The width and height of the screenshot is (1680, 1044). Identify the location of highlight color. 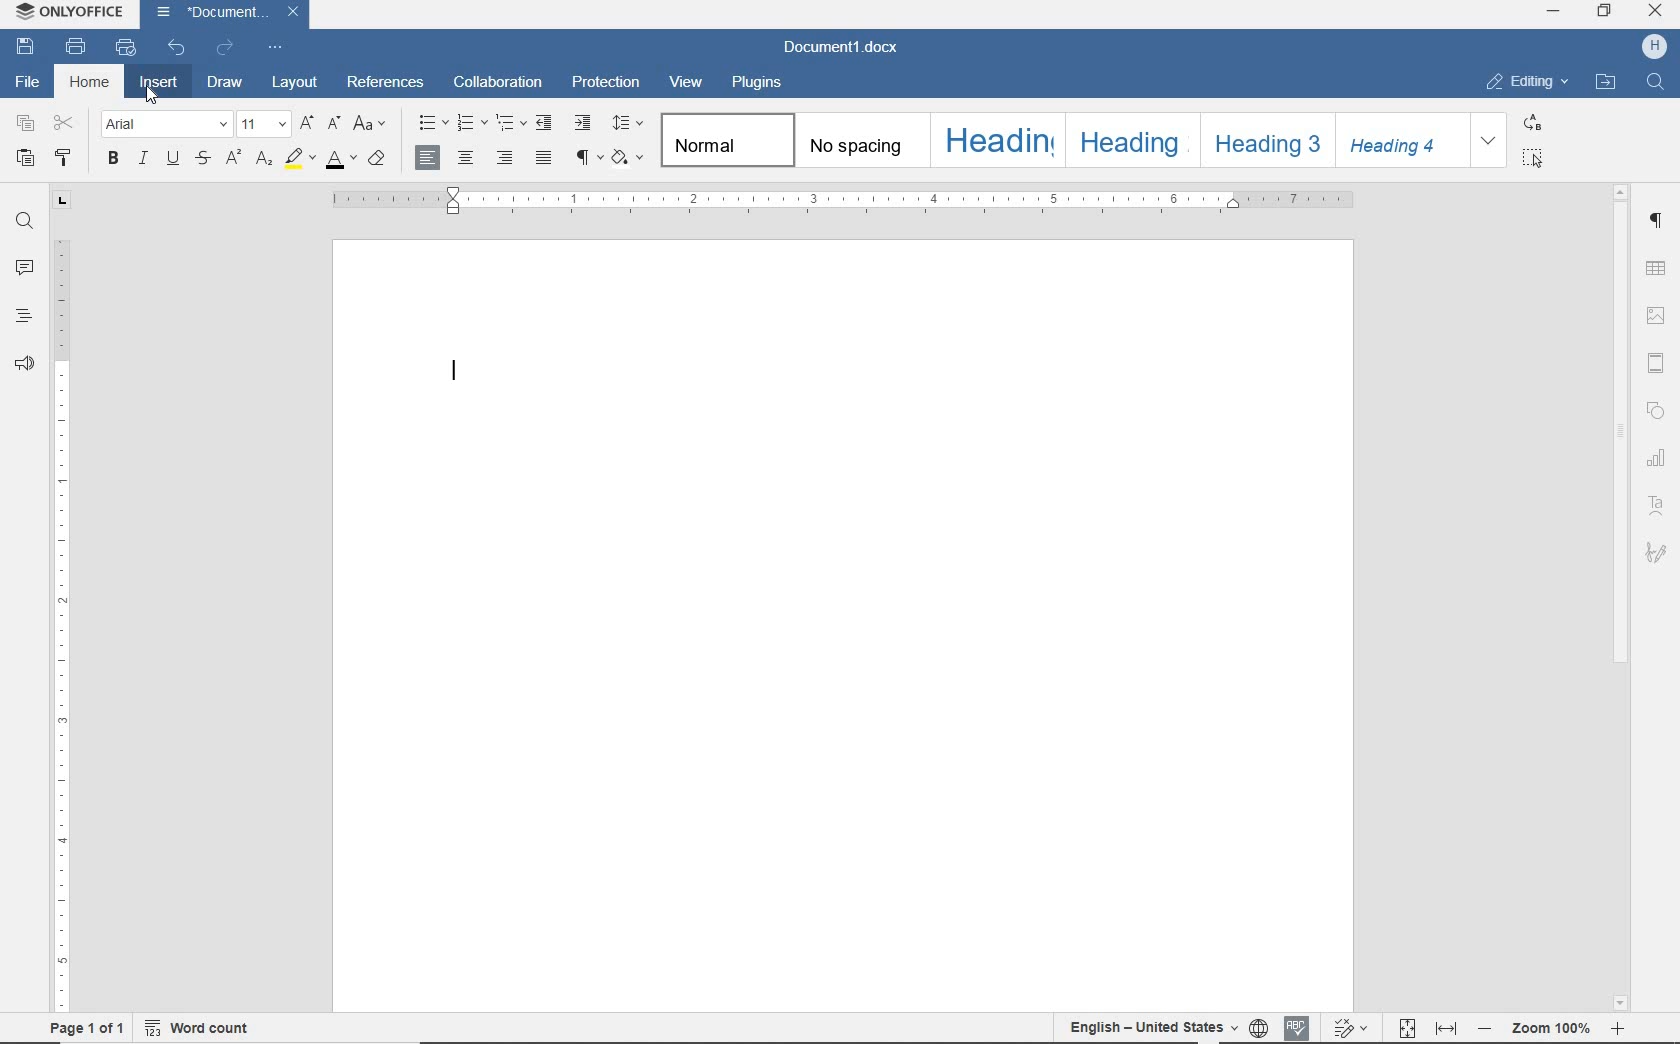
(298, 159).